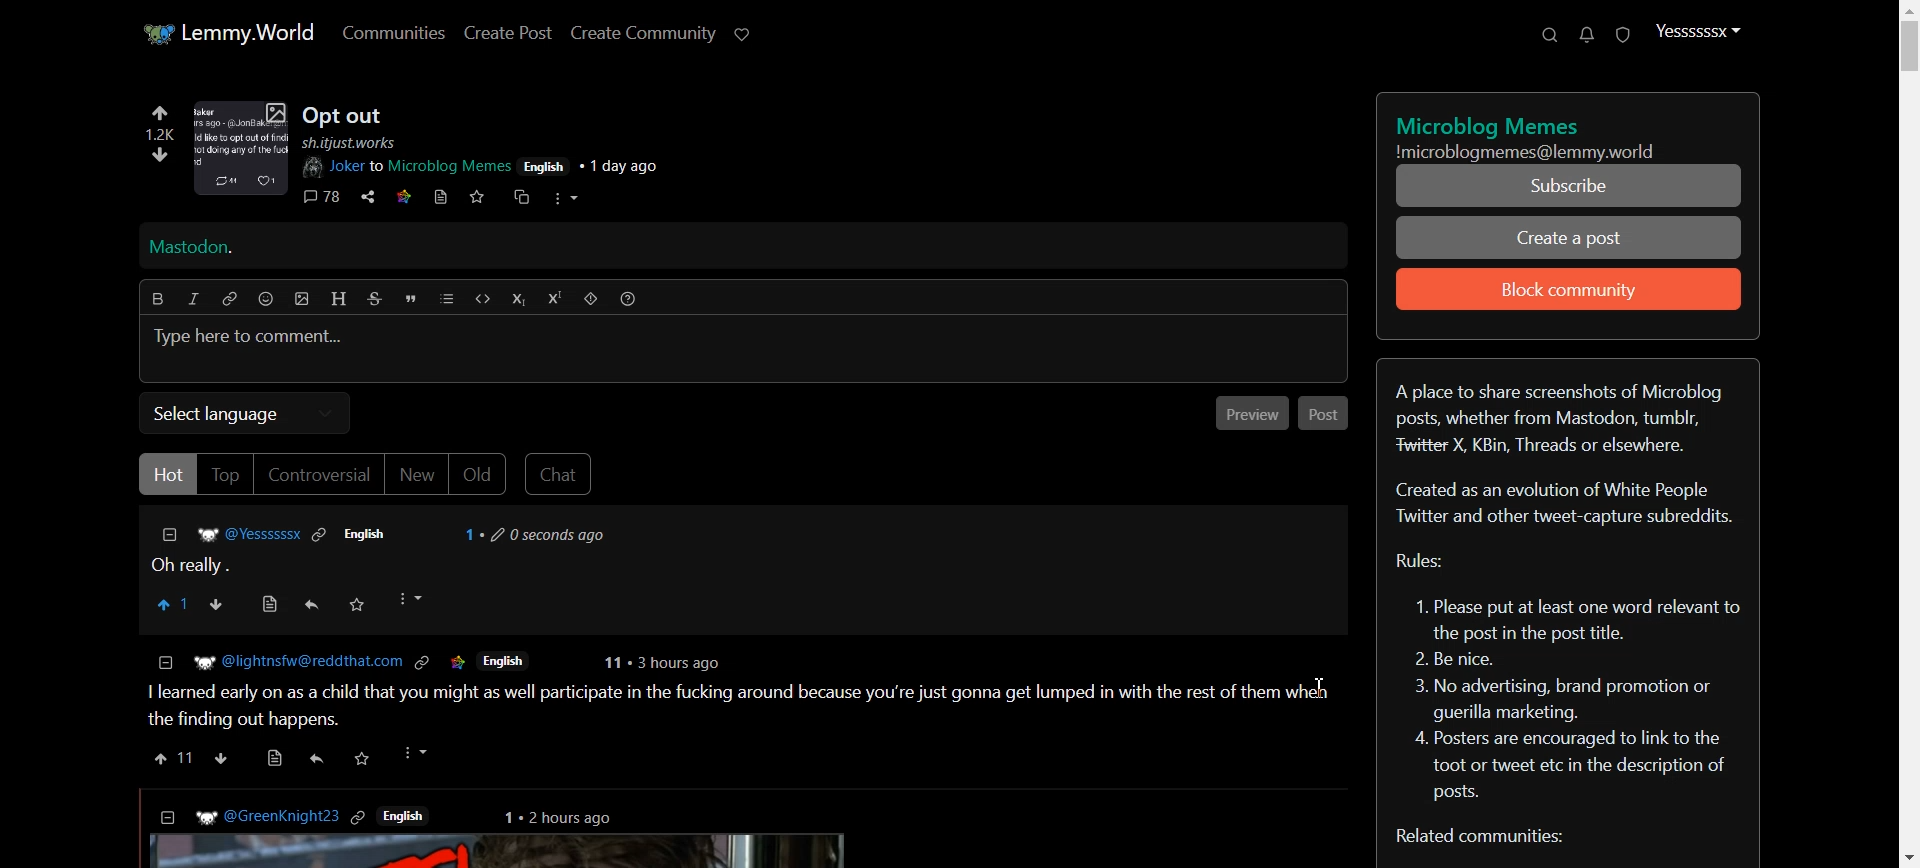 Image resolution: width=1920 pixels, height=868 pixels. I want to click on upvote, so click(173, 757).